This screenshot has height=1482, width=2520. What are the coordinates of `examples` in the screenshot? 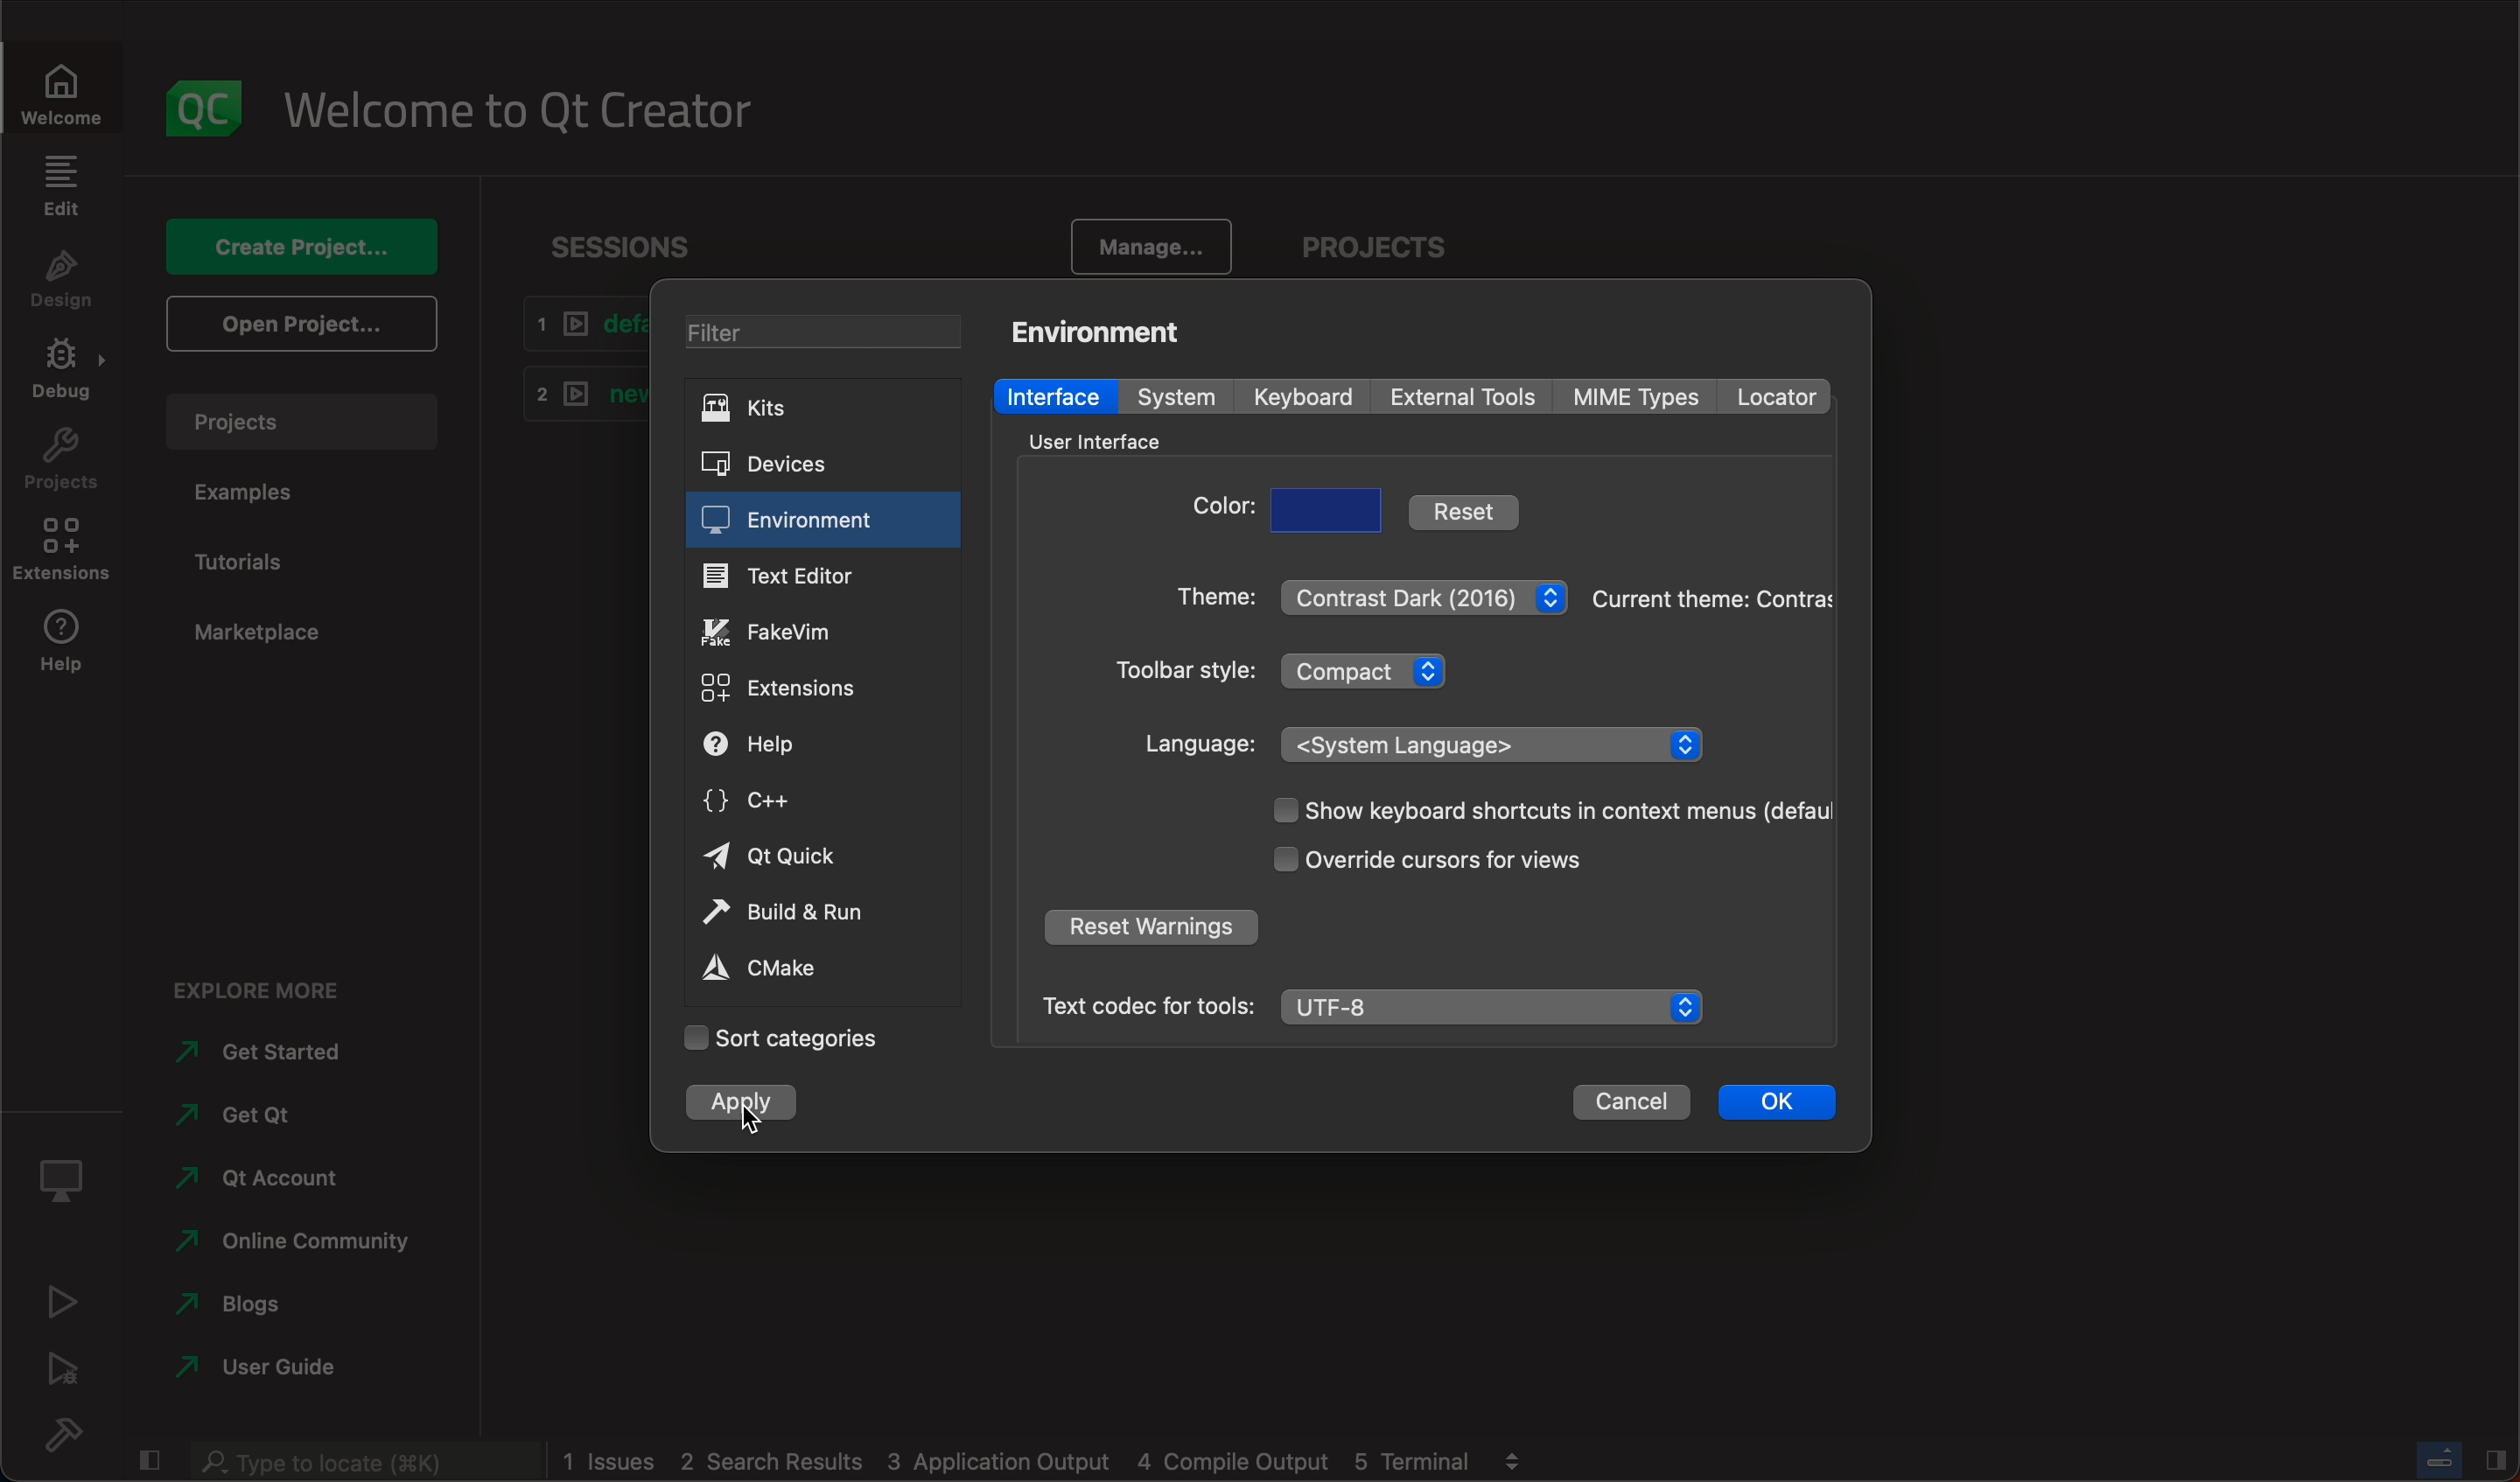 It's located at (262, 496).